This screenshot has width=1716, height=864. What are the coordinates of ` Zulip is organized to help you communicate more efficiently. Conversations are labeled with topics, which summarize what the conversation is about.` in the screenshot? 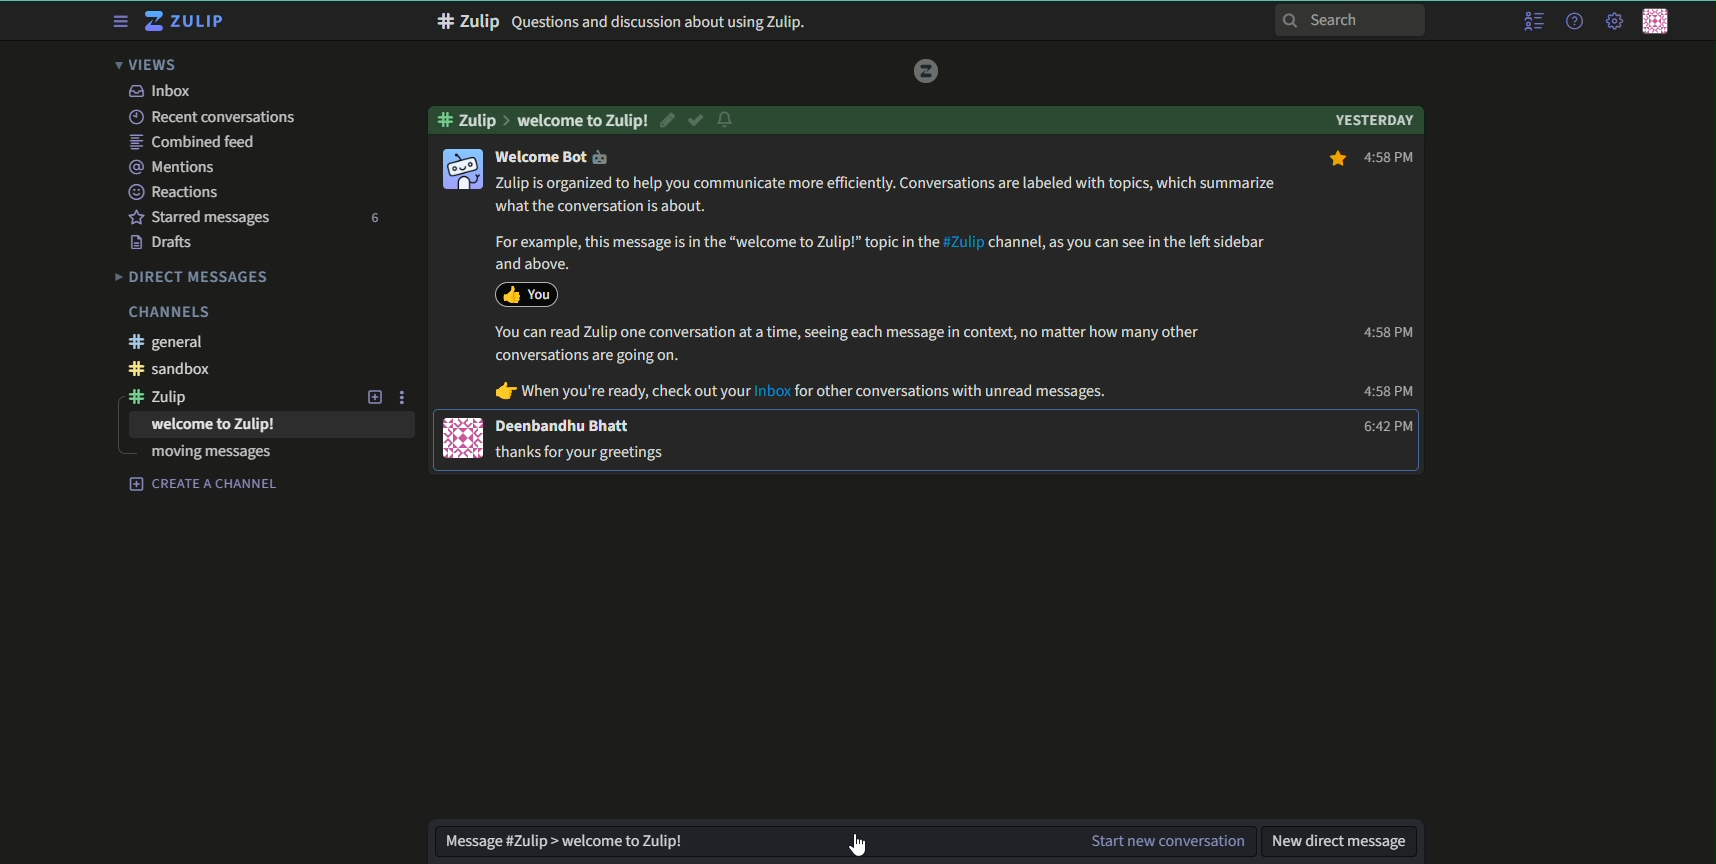 It's located at (889, 195).